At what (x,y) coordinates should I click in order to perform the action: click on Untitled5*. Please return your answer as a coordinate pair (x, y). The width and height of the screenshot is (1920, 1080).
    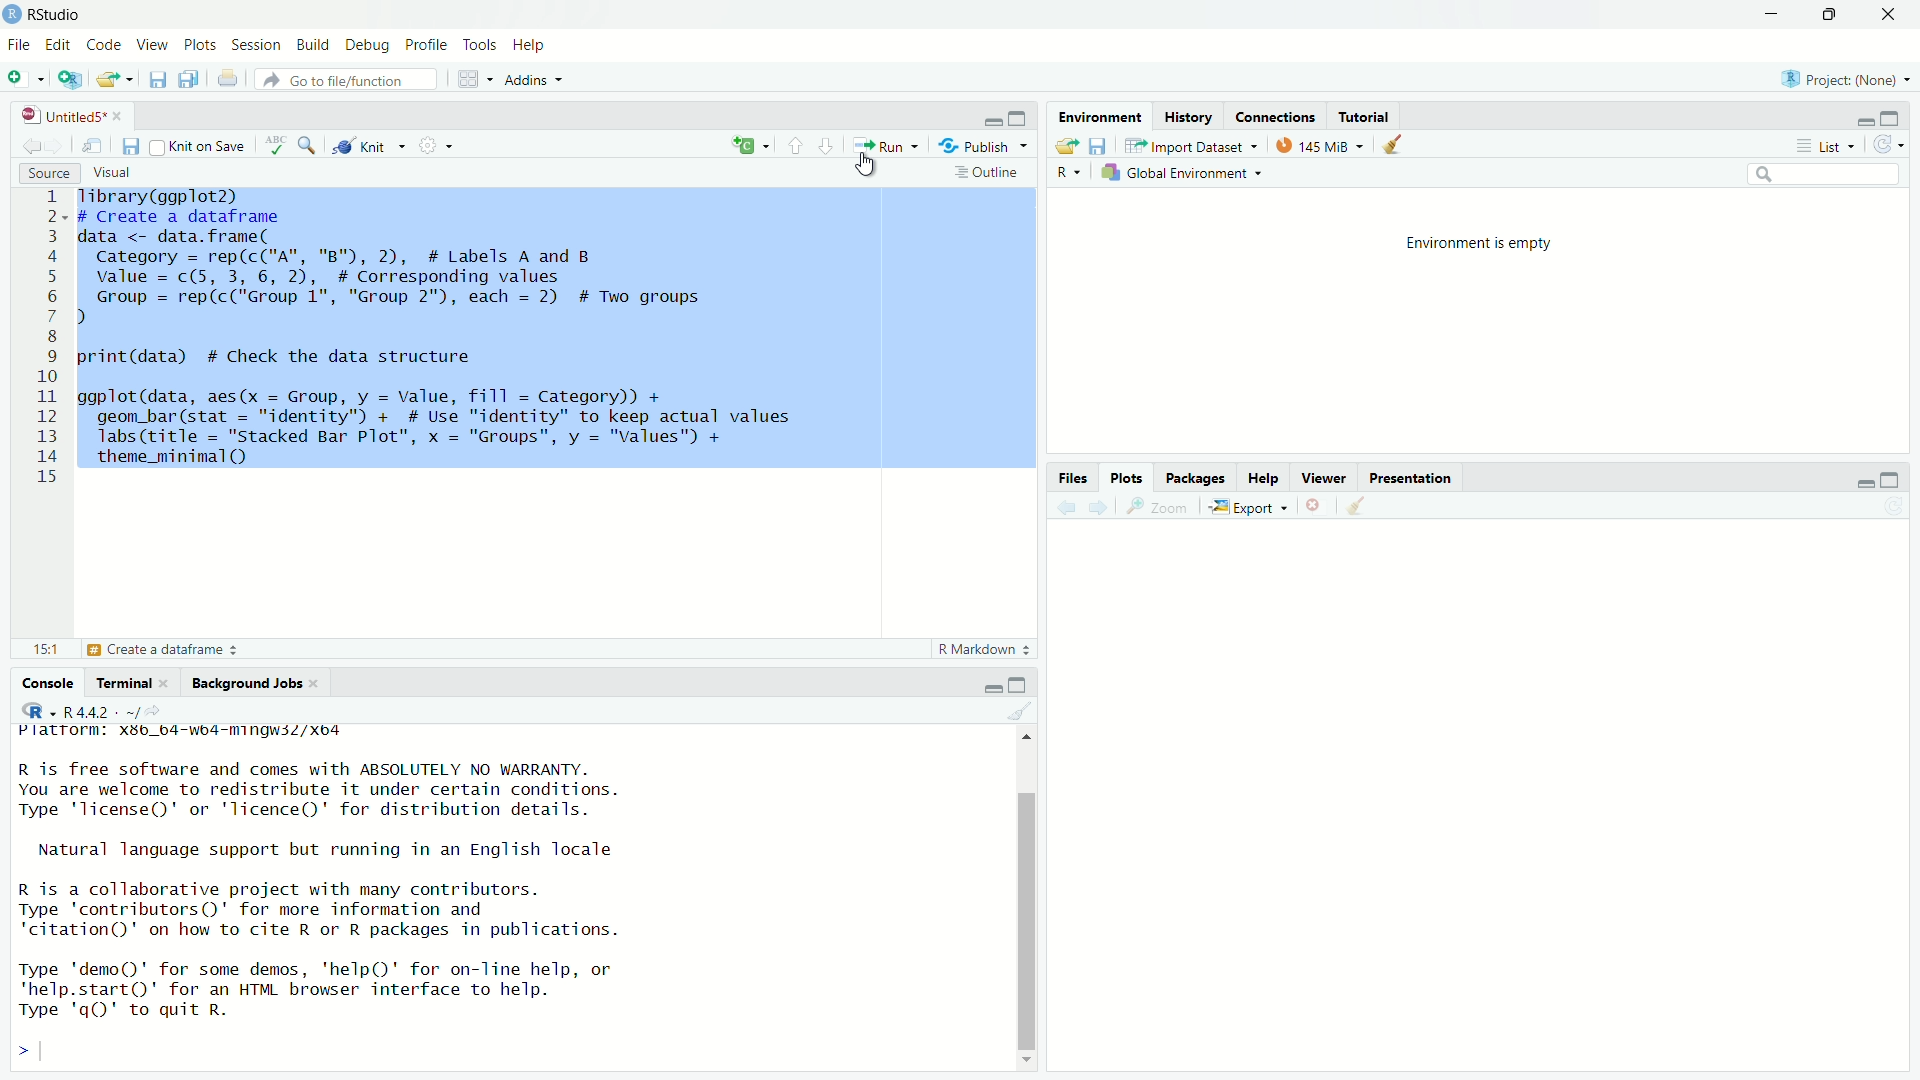
    Looking at the image, I should click on (69, 113).